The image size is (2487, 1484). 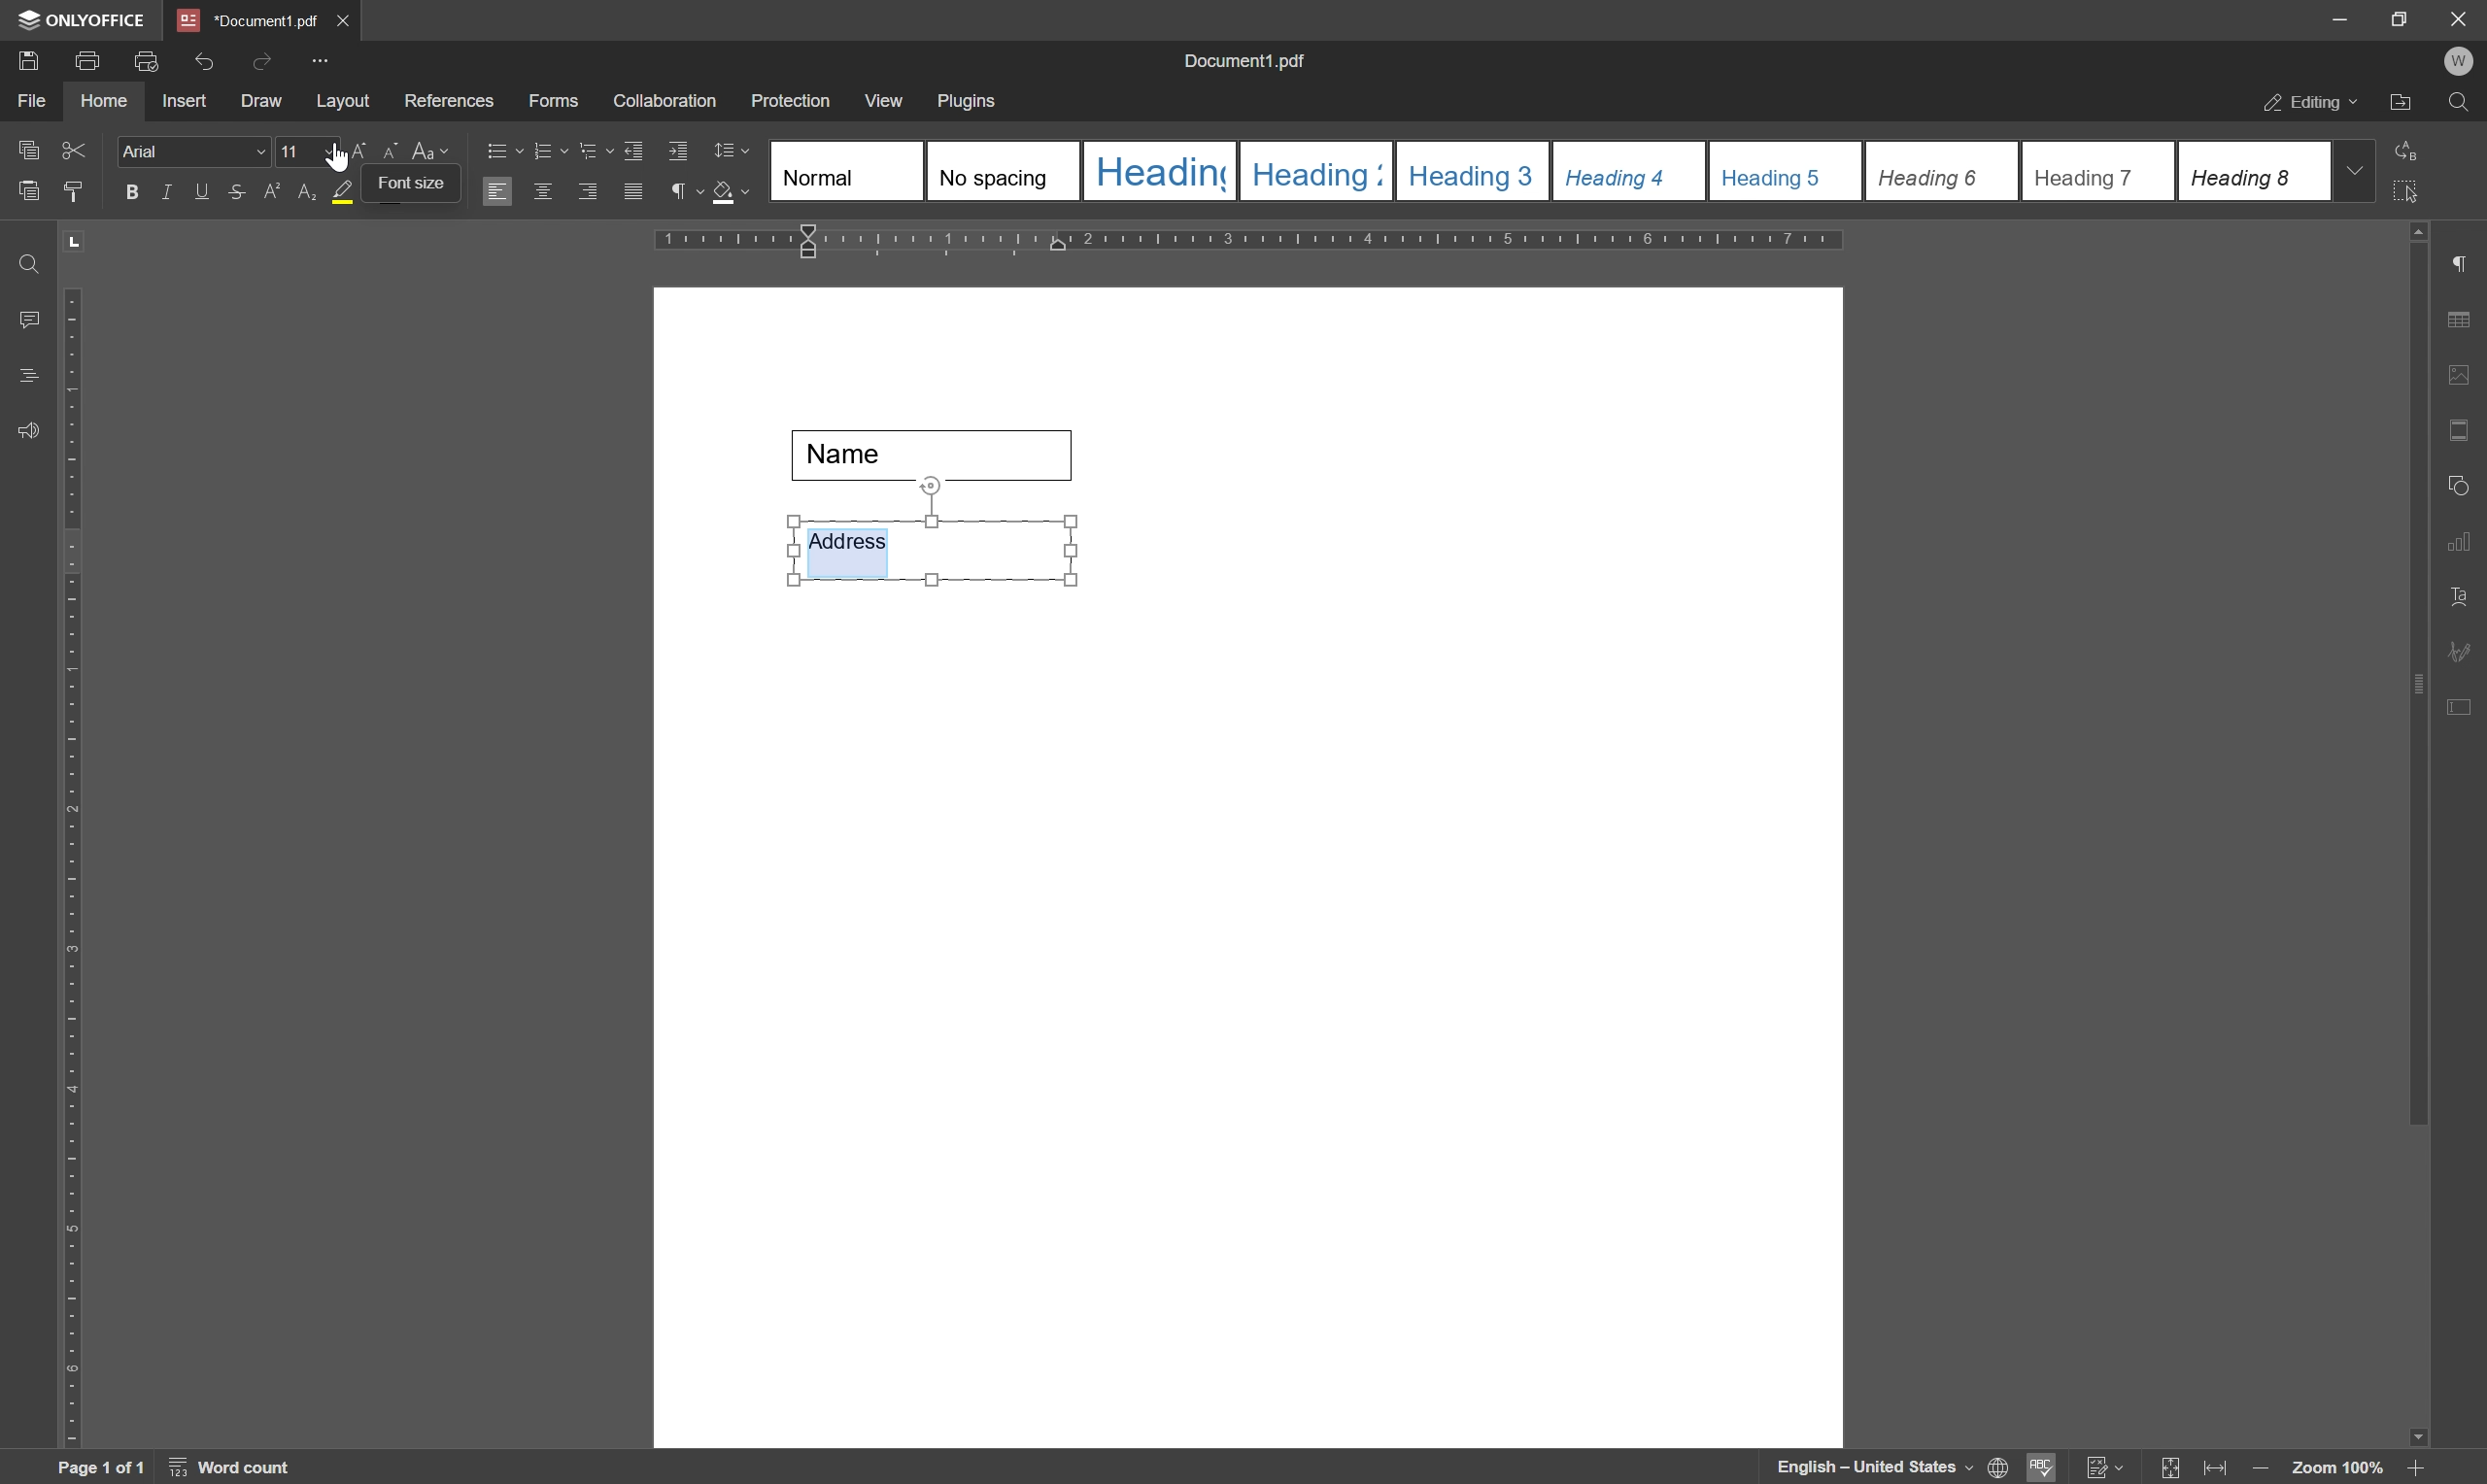 I want to click on comments, so click(x=24, y=320).